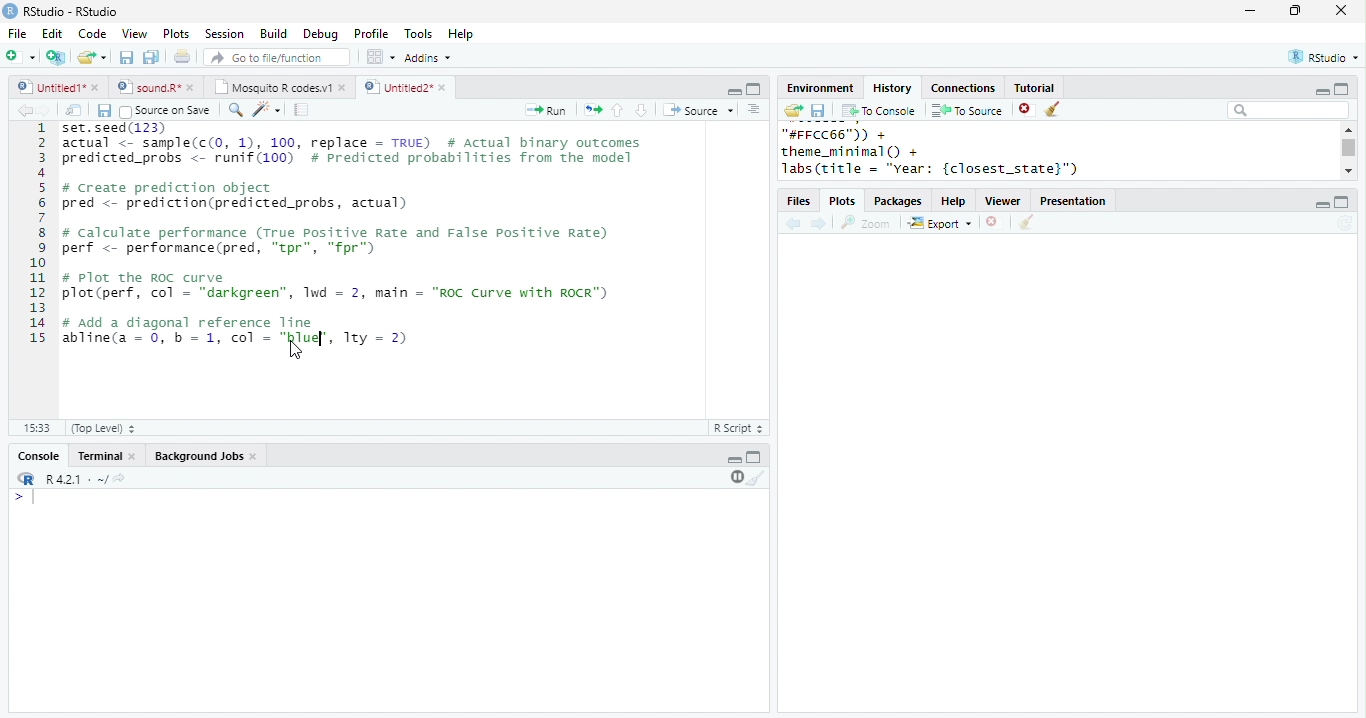 The image size is (1366, 718). Describe the element at coordinates (419, 34) in the screenshot. I see `Tools` at that location.